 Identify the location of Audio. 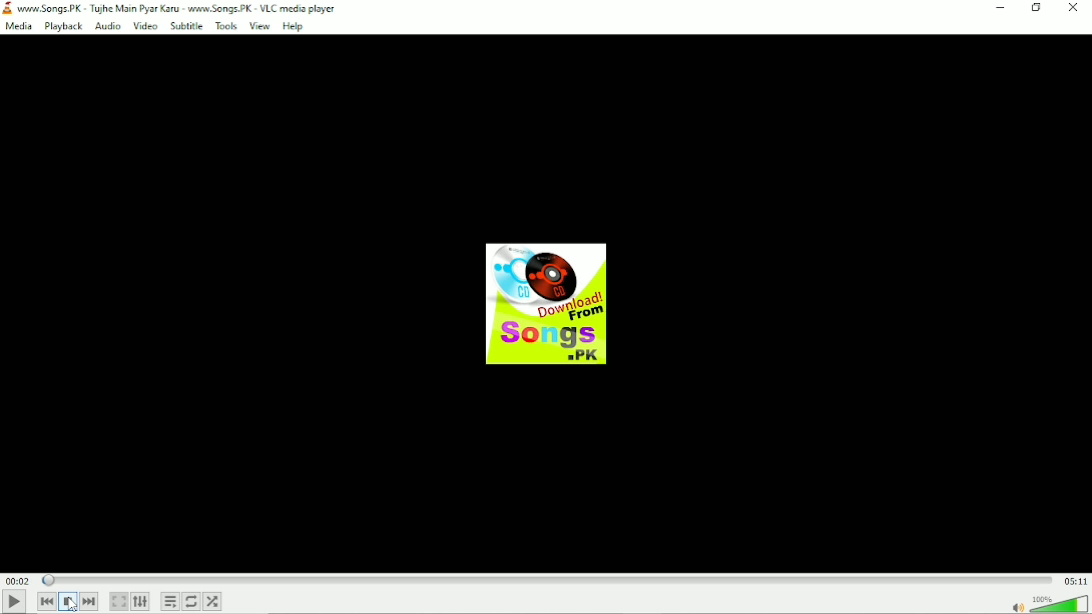
(1046, 603).